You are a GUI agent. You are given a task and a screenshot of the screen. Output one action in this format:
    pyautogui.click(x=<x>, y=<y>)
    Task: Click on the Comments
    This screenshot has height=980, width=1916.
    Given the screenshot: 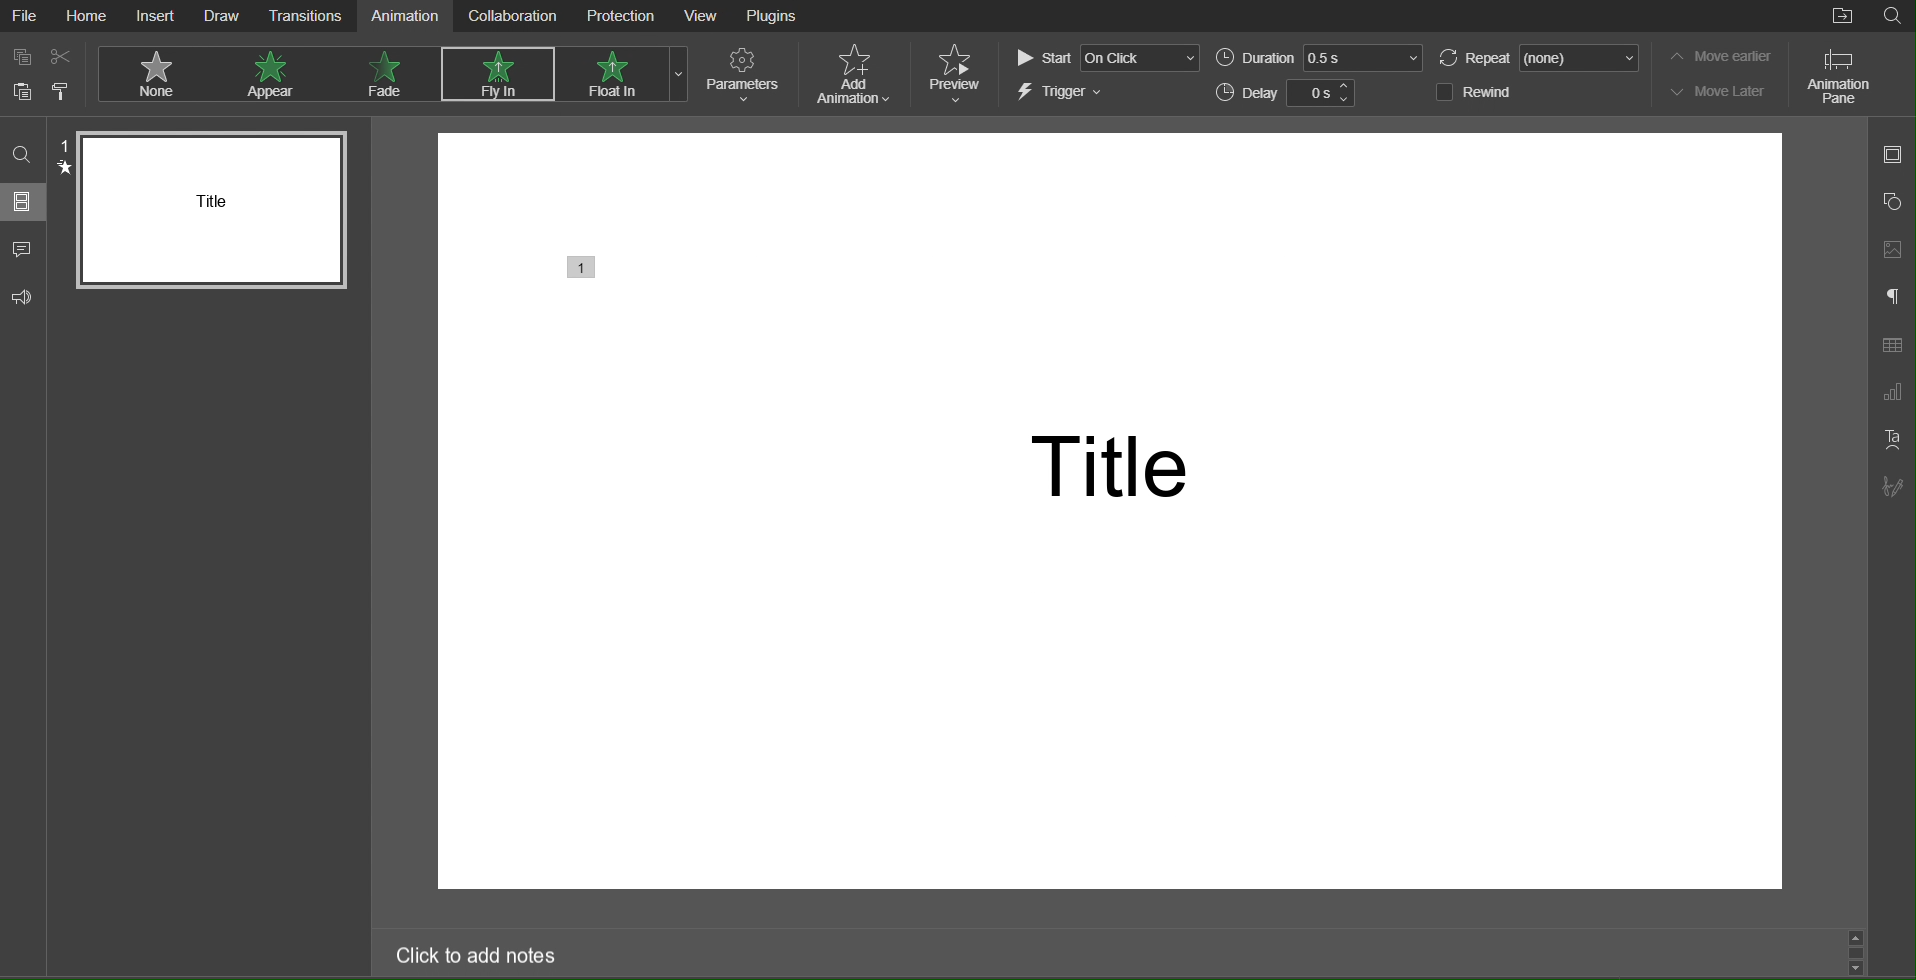 What is the action you would take?
    pyautogui.click(x=24, y=251)
    